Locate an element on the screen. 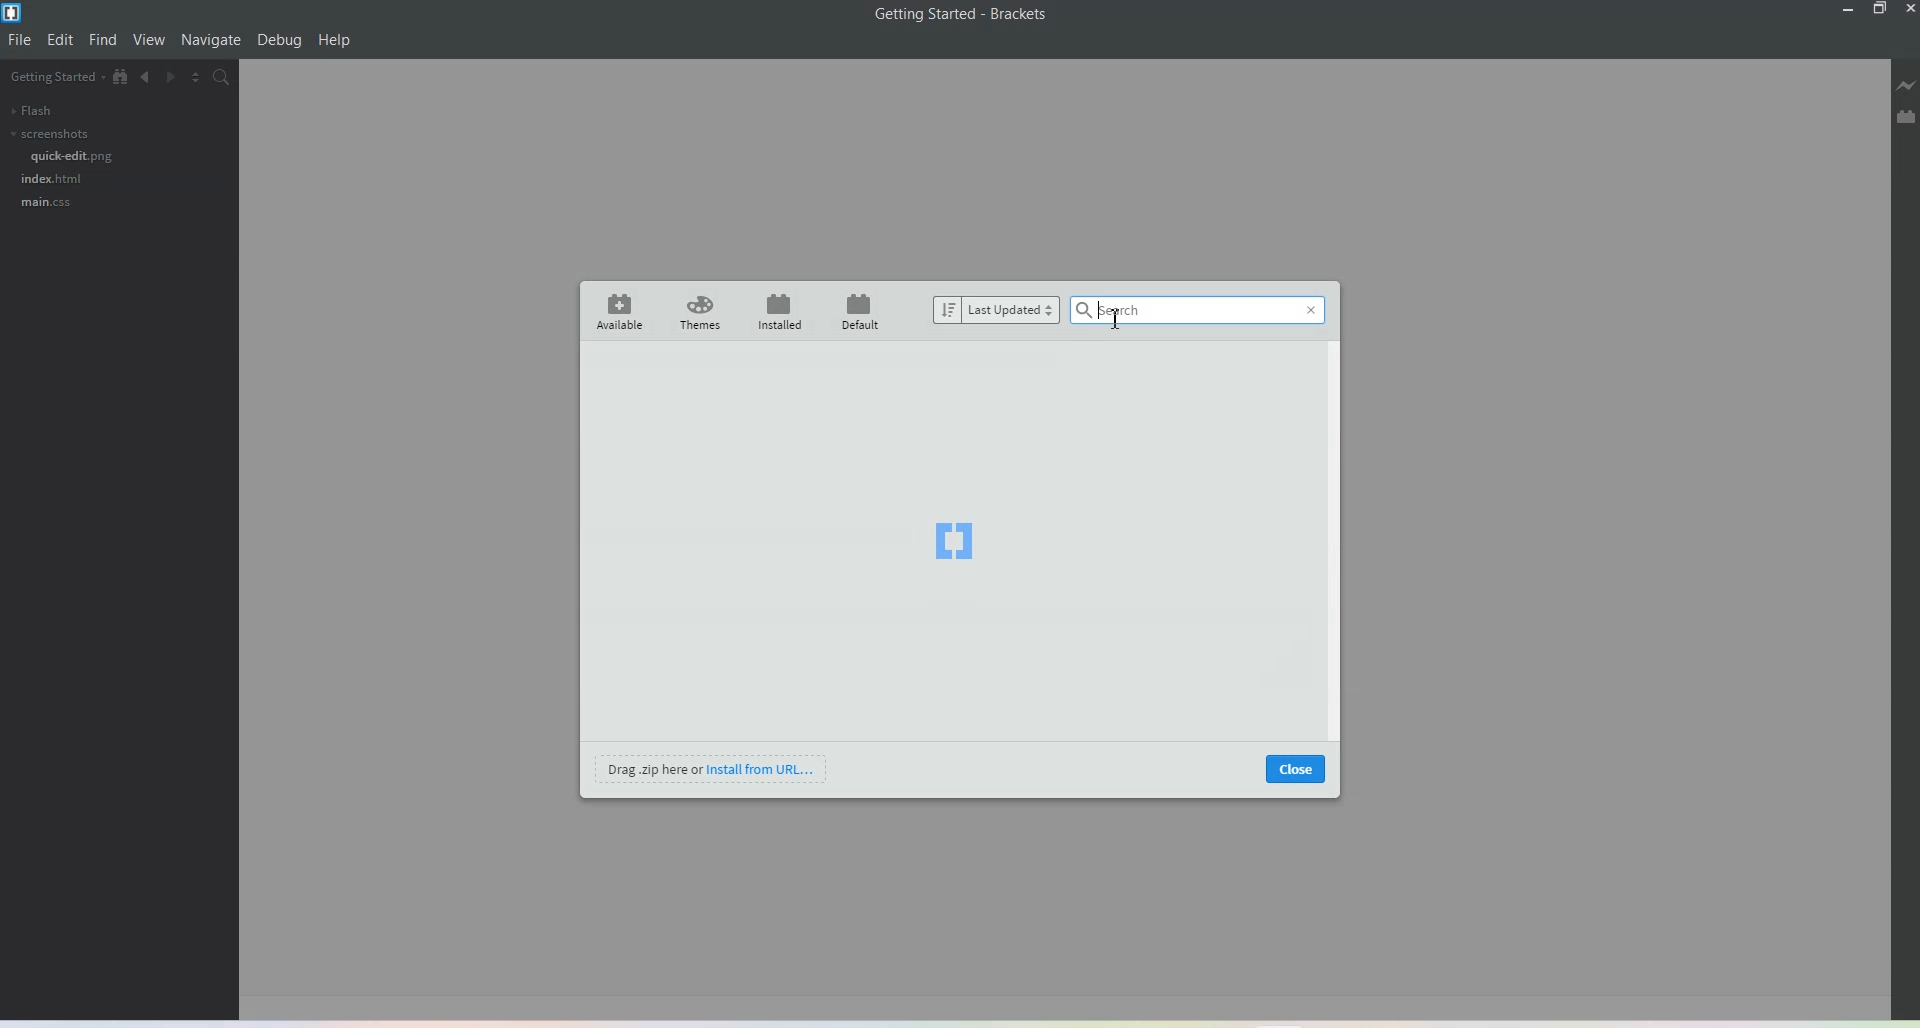  Theme is located at coordinates (701, 312).